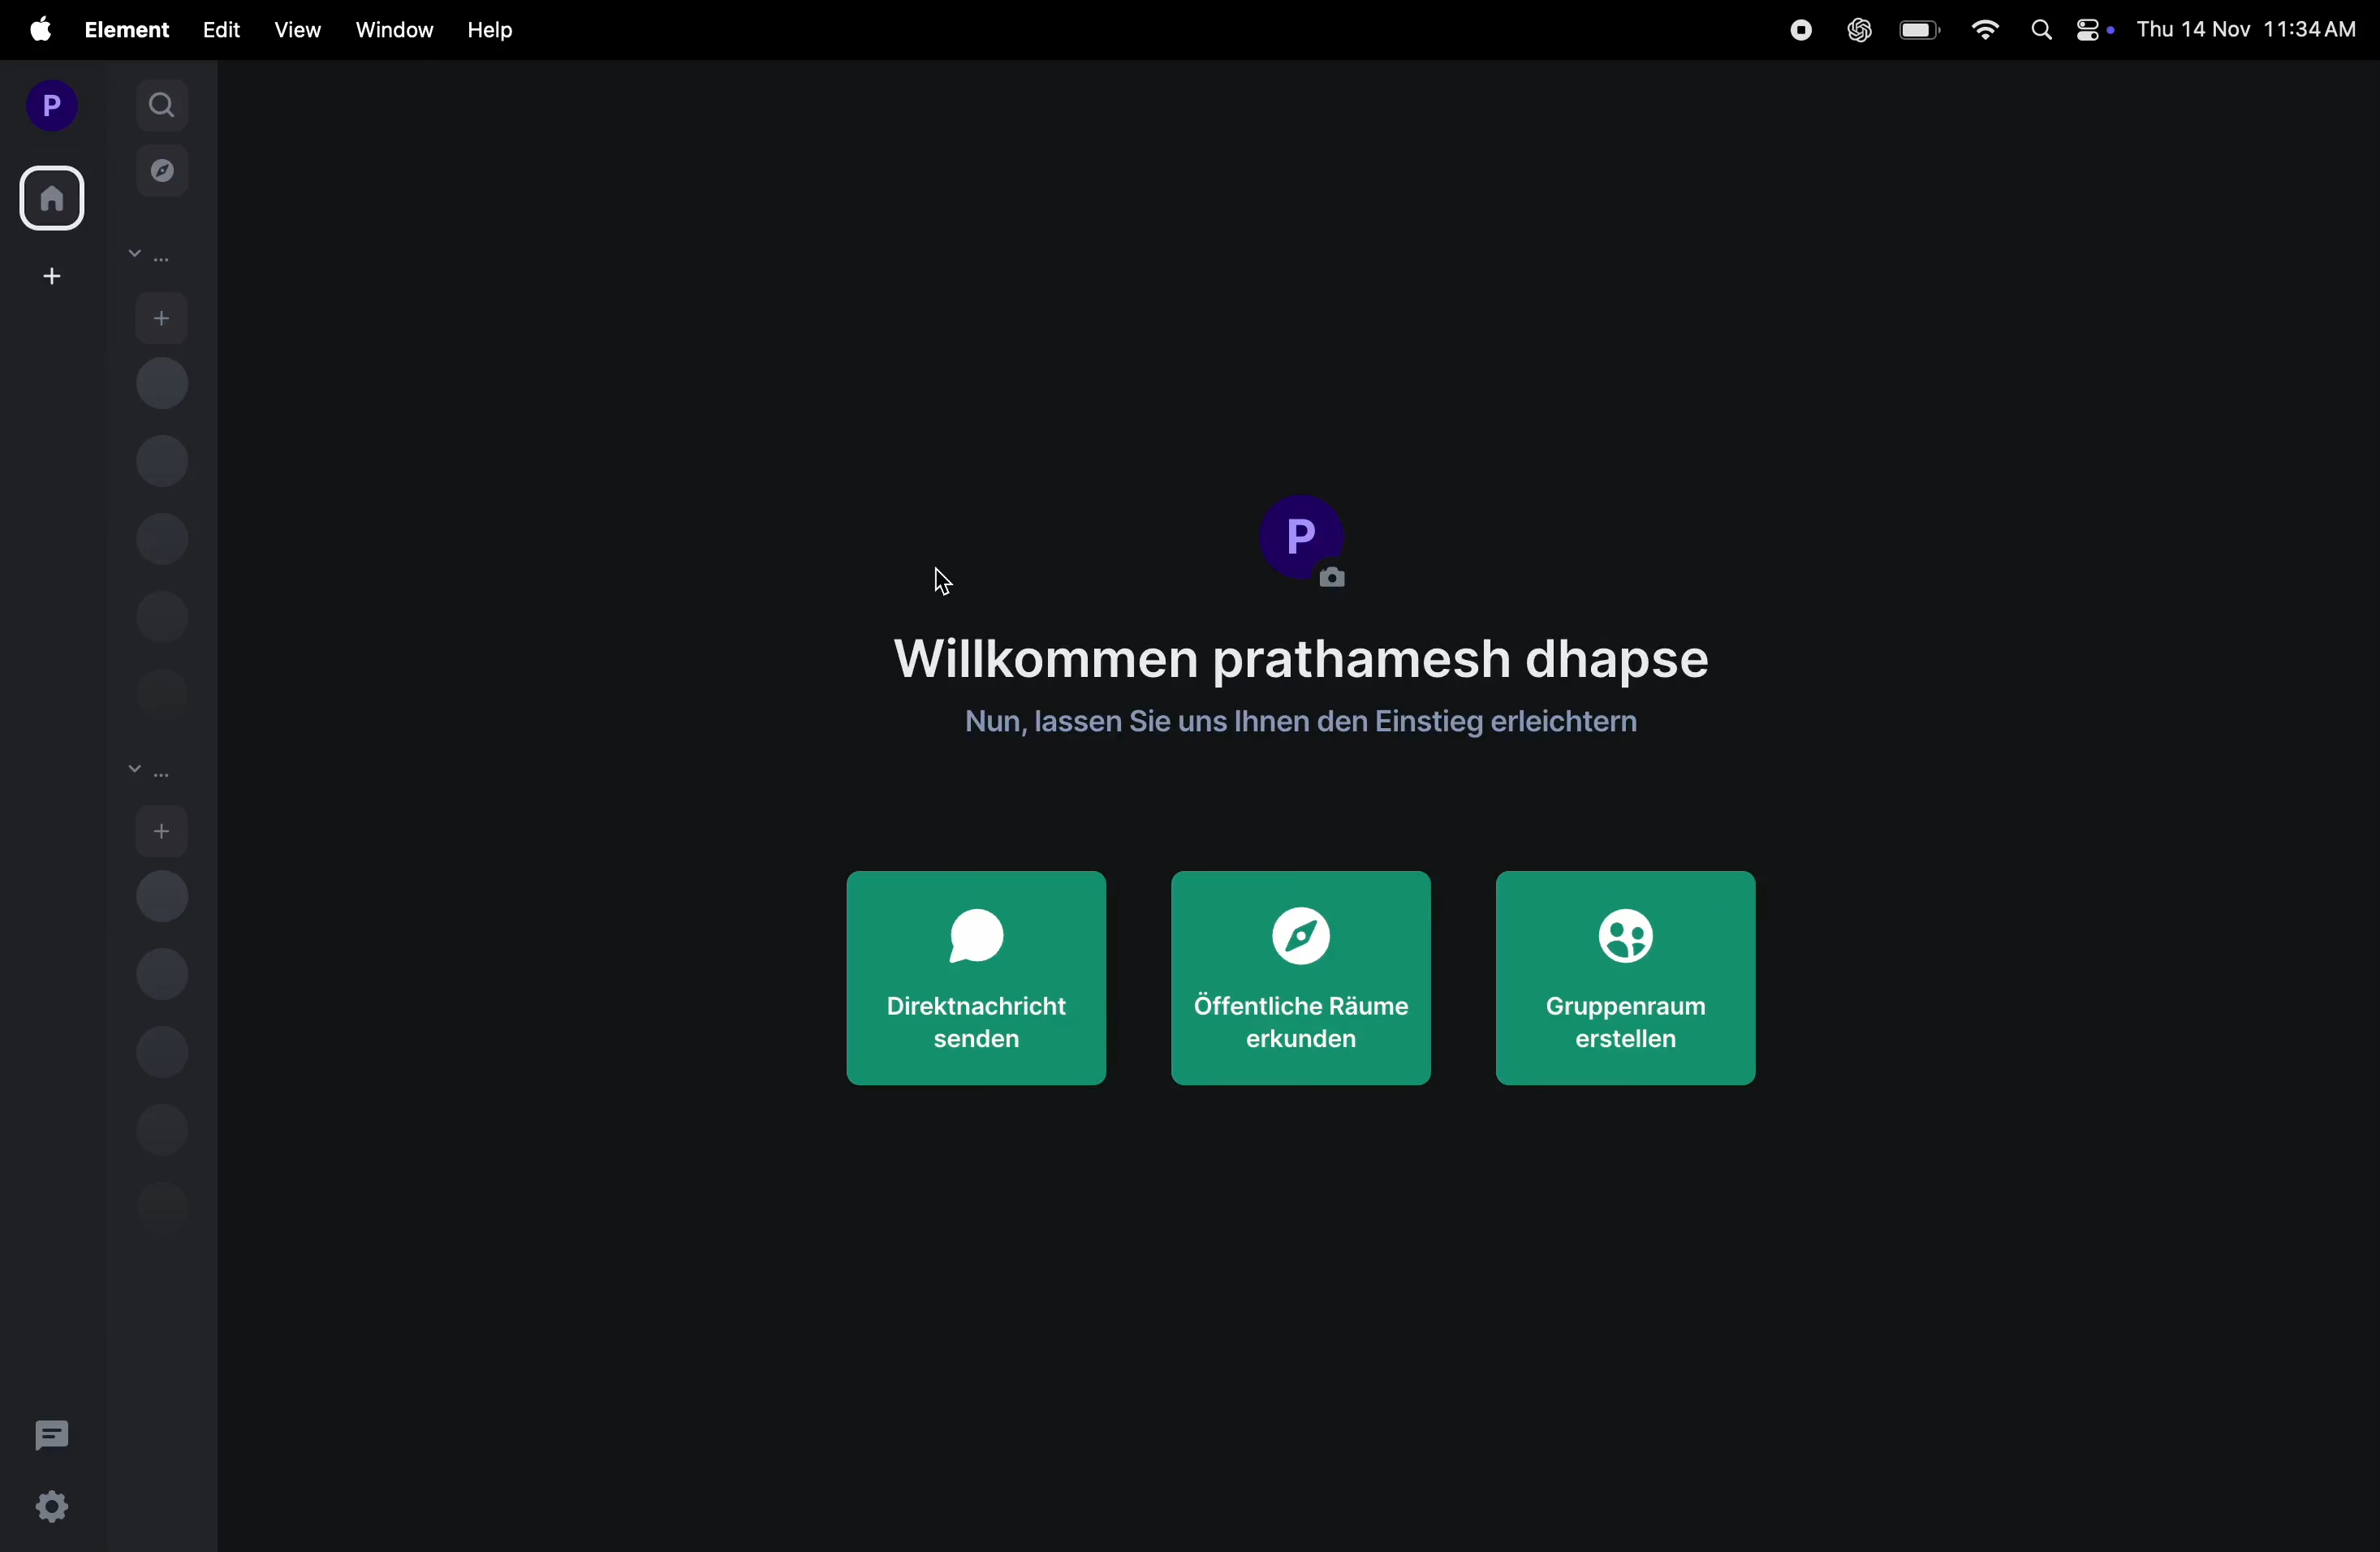  What do you see at coordinates (161, 103) in the screenshot?
I see `search` at bounding box center [161, 103].